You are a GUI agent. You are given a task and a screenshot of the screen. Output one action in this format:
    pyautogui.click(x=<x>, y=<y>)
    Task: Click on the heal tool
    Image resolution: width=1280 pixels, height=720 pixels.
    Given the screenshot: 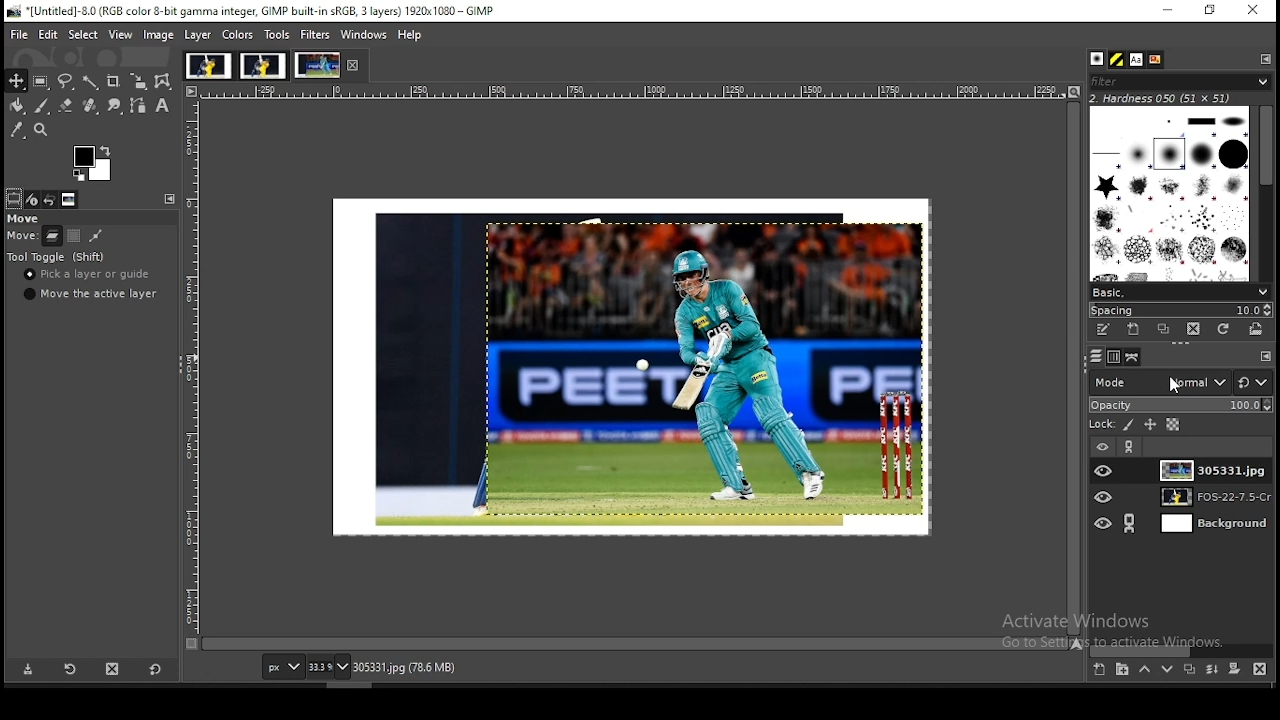 What is the action you would take?
    pyautogui.click(x=90, y=105)
    